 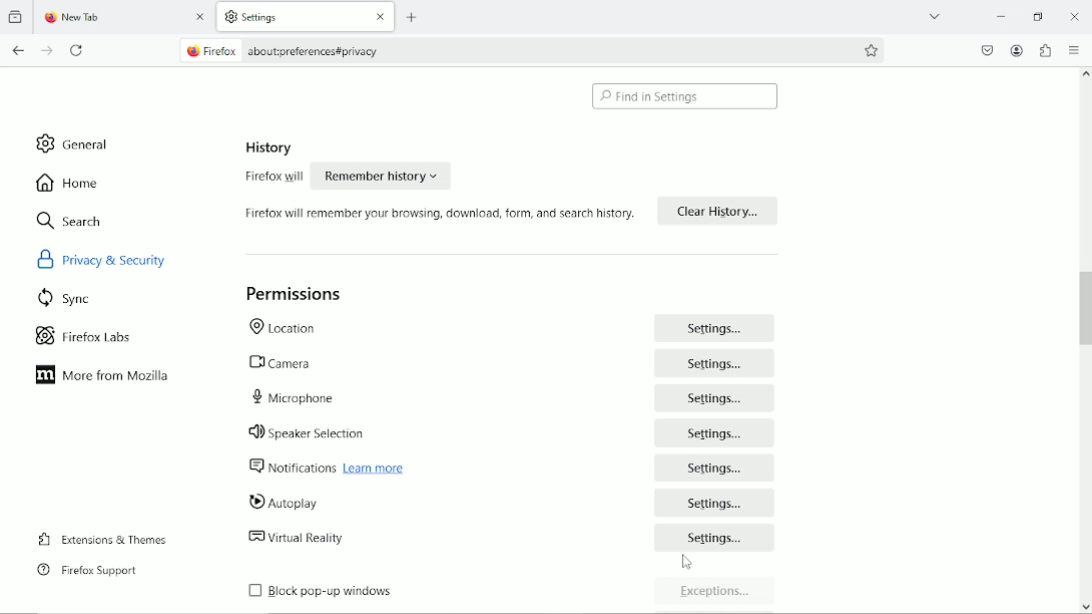 I want to click on settings, so click(x=275, y=18).